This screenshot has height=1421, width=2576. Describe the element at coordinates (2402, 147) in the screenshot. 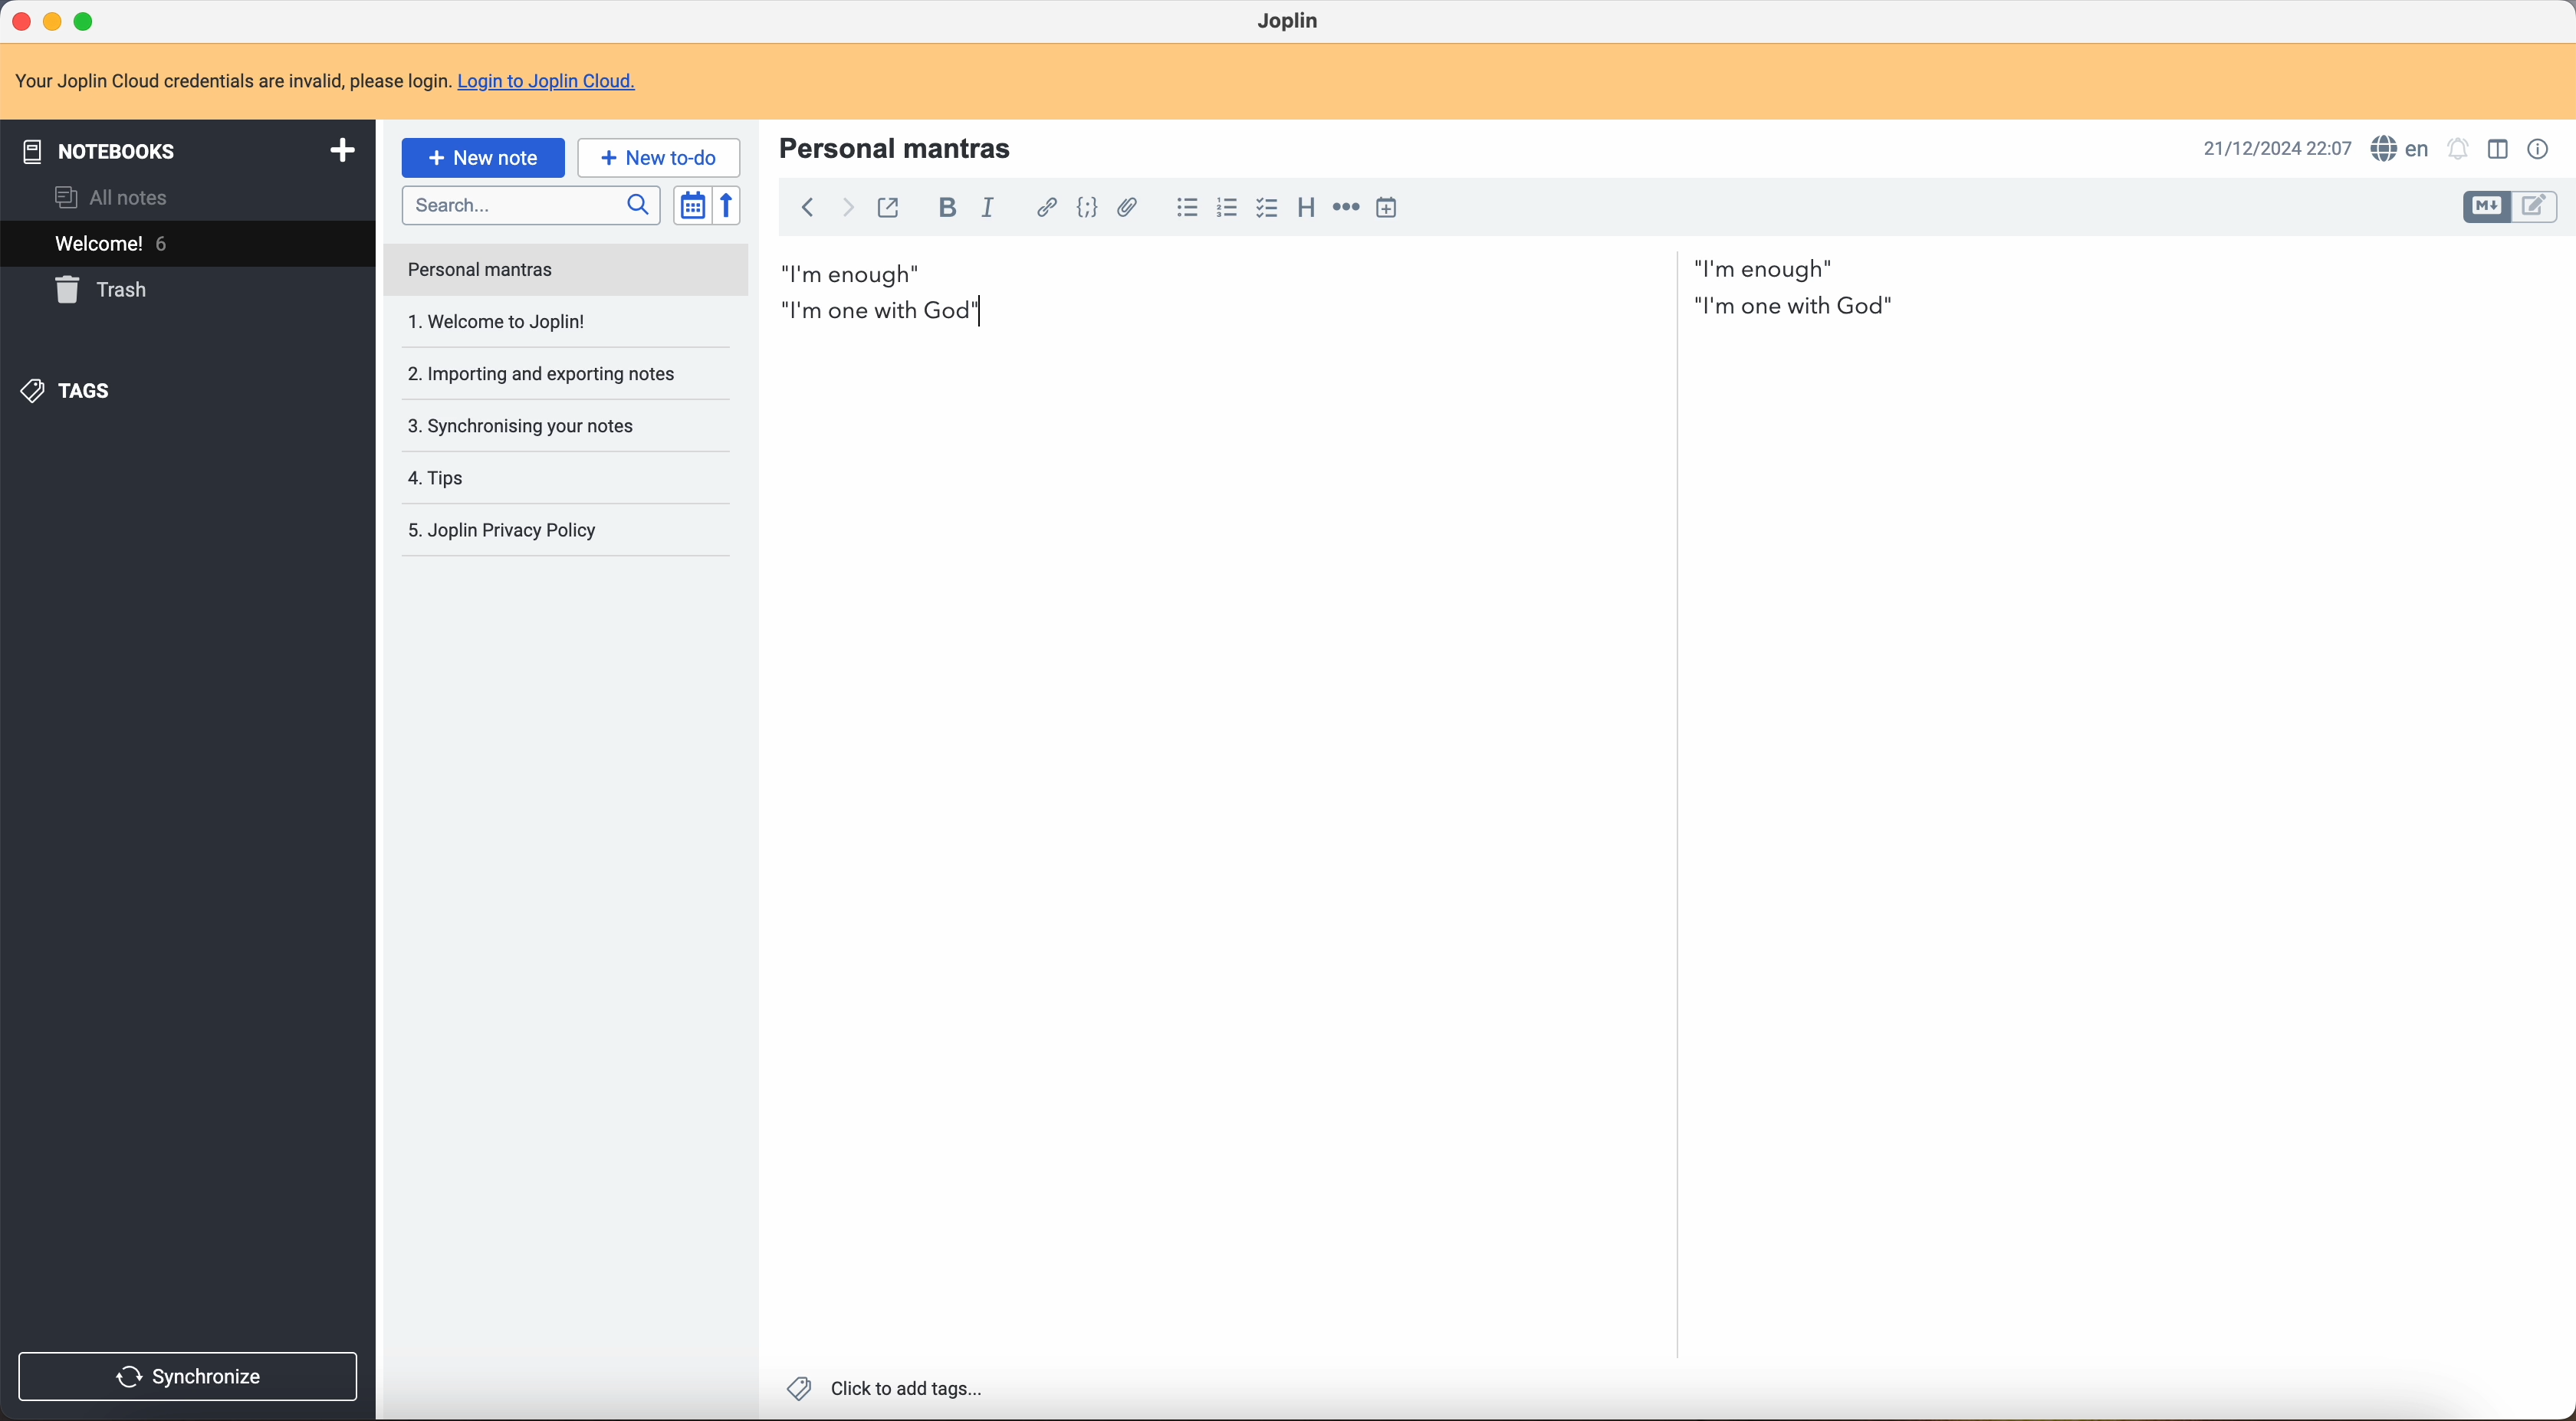

I see `spell checker` at that location.